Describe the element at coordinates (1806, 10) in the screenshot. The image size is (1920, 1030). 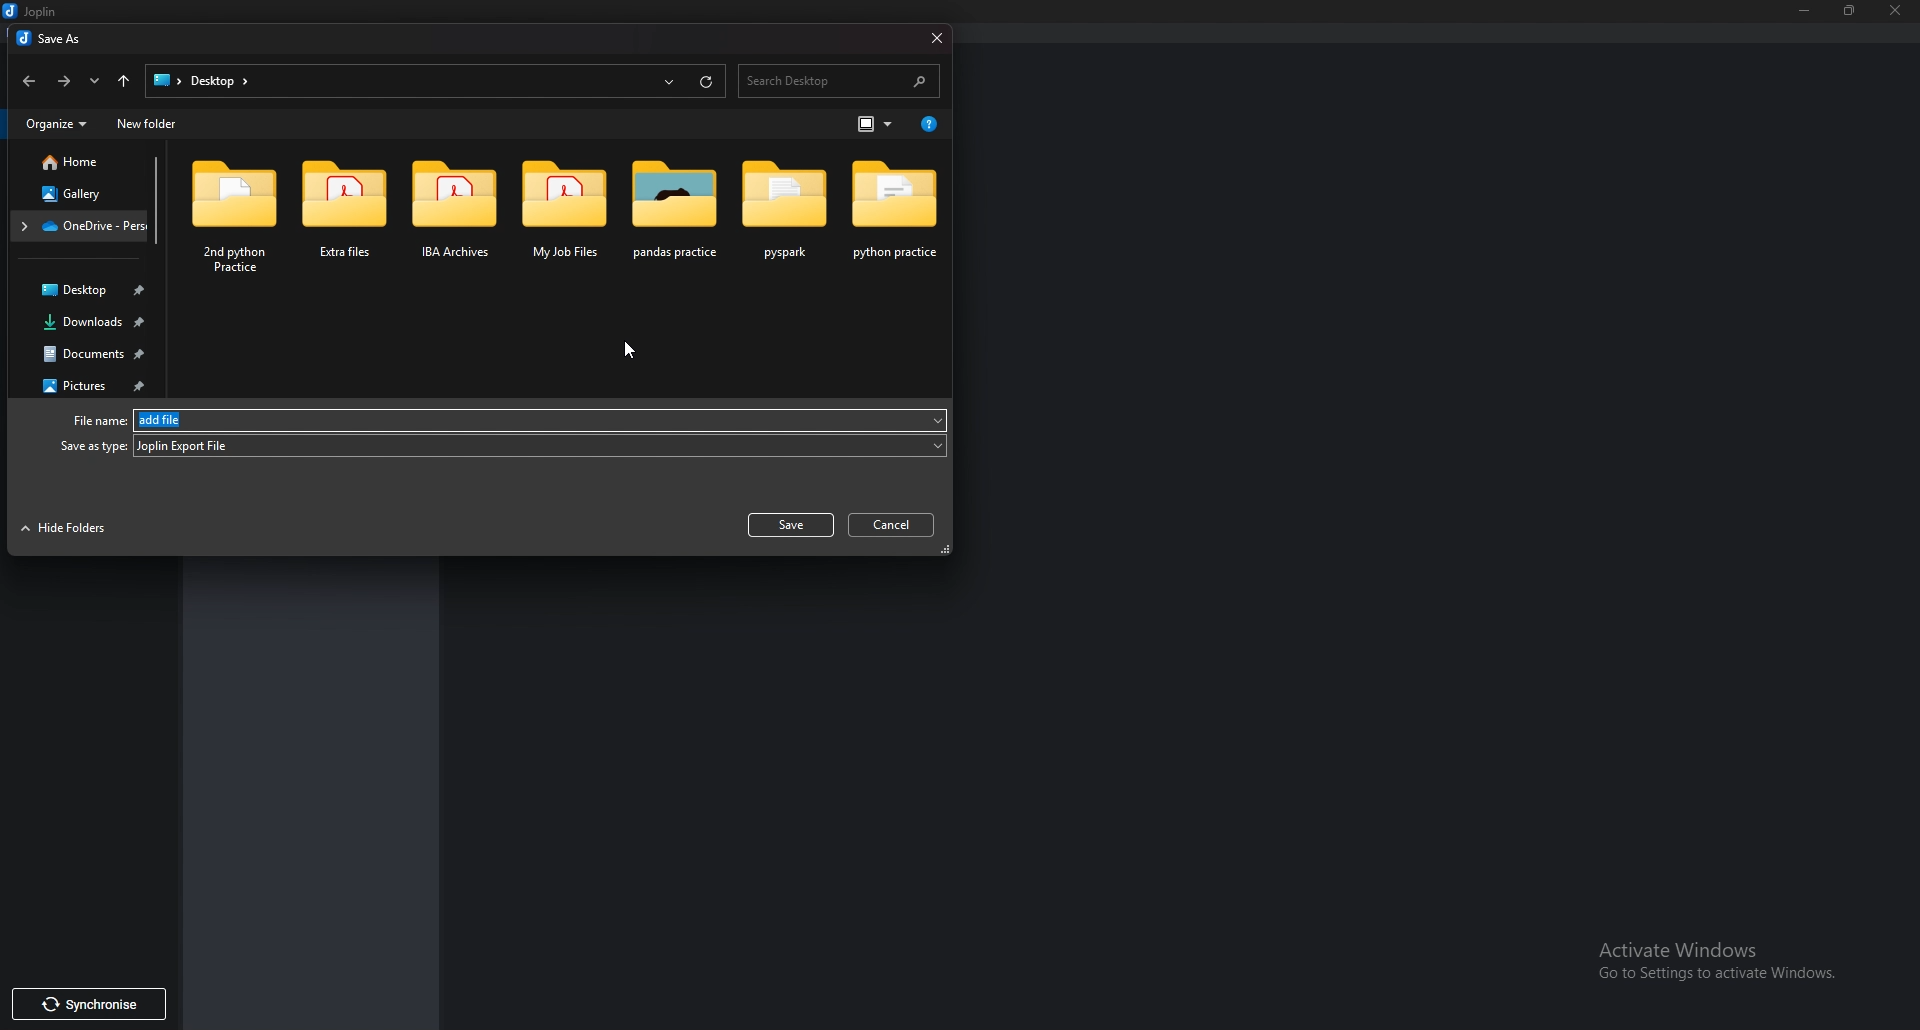
I see `Minimize` at that location.